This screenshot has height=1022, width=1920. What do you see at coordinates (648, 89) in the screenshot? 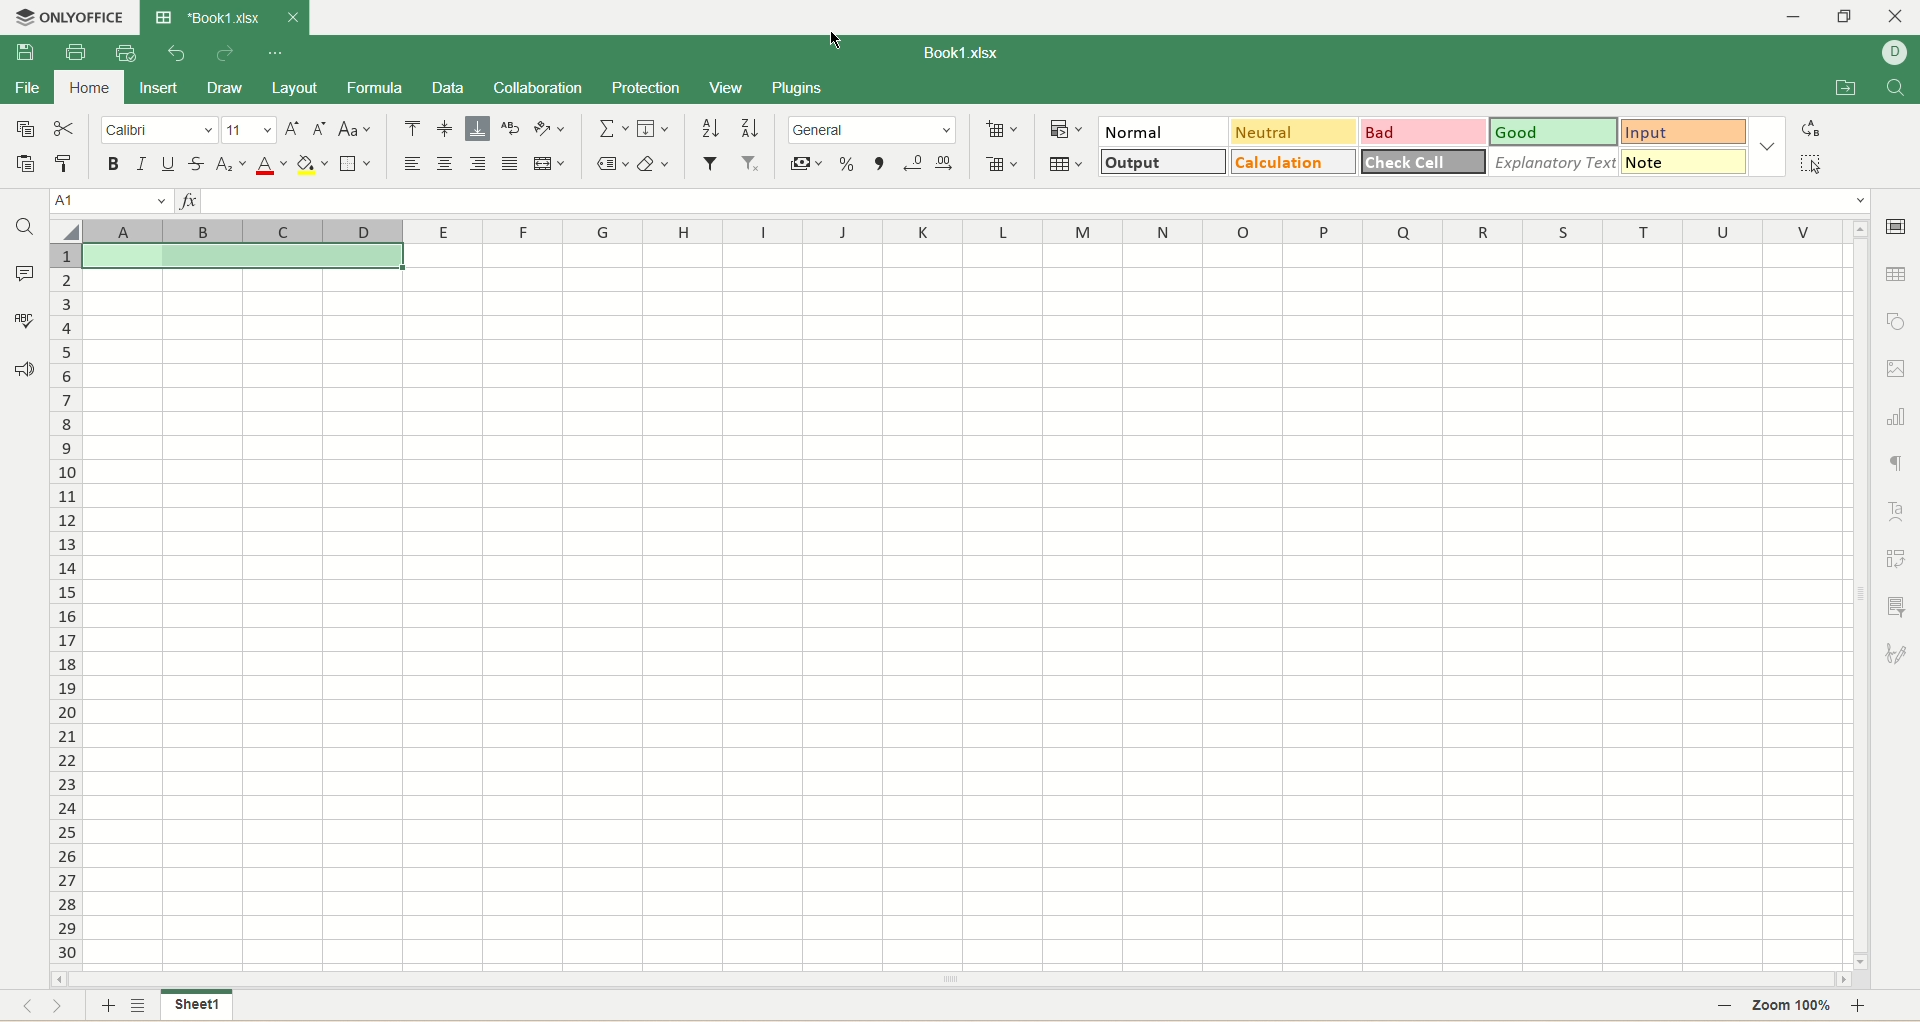
I see `protection` at bounding box center [648, 89].